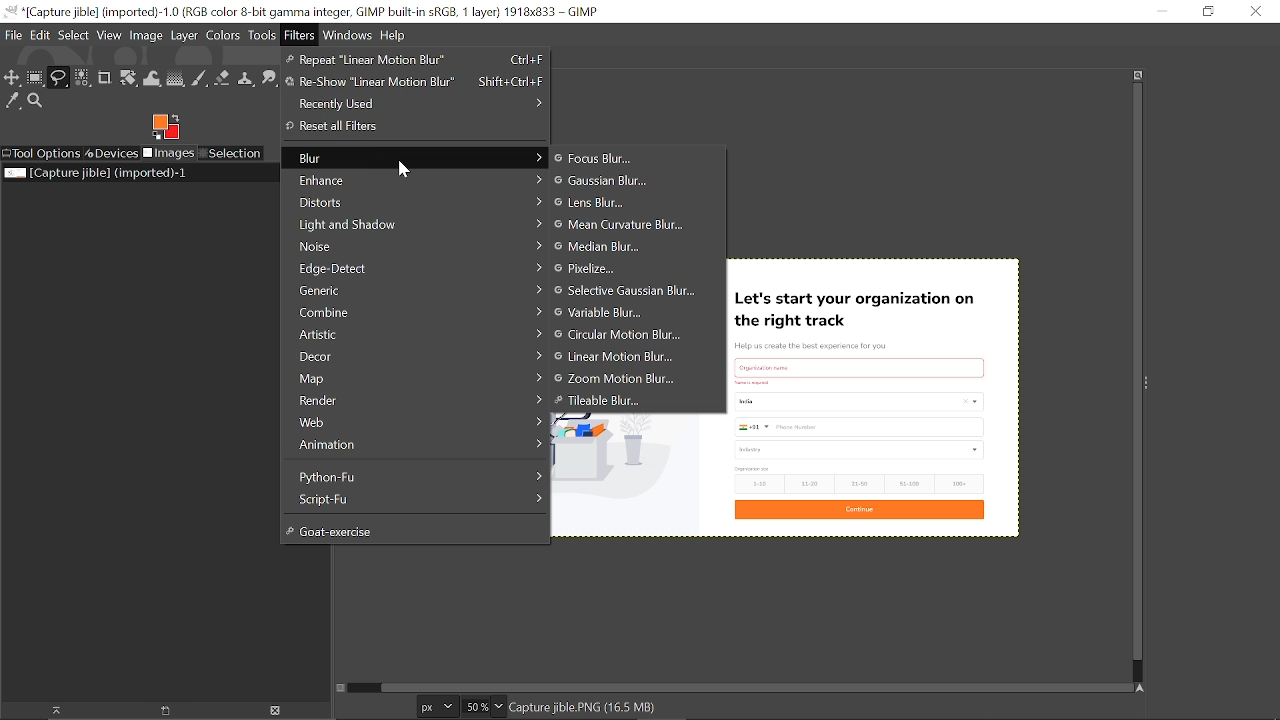  I want to click on Help, so click(394, 36).